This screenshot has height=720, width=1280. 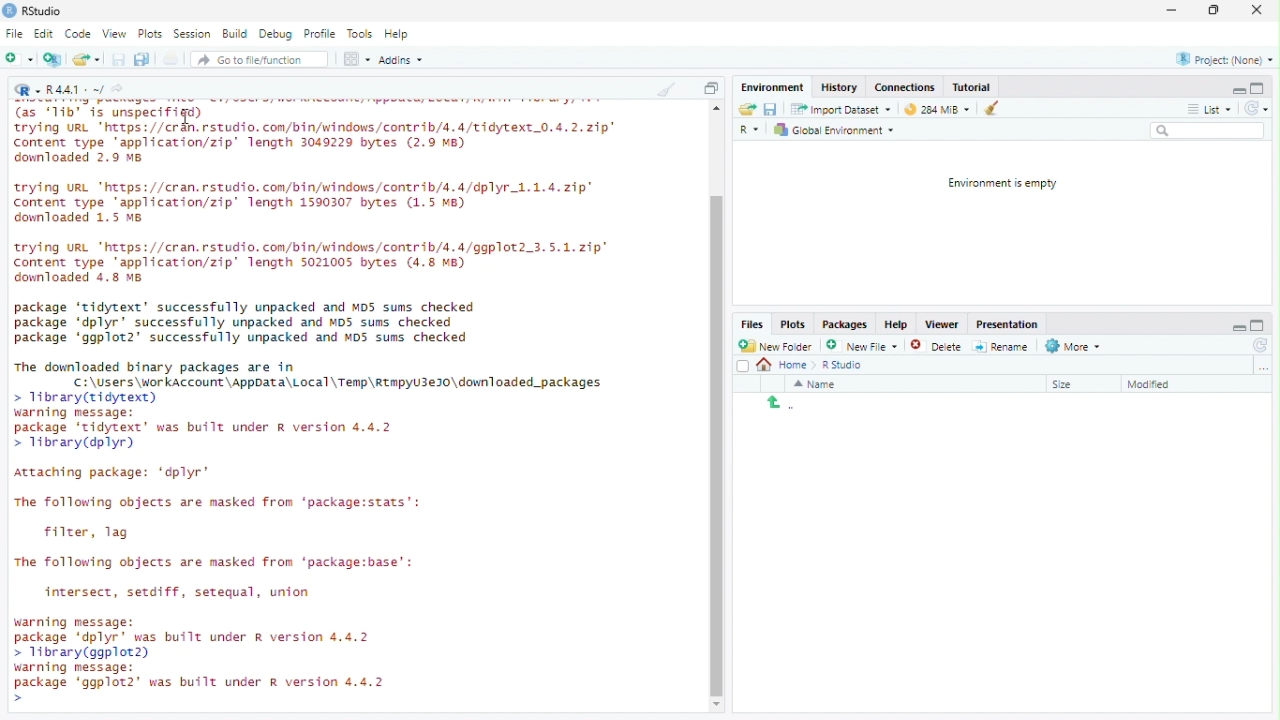 I want to click on Close, so click(x=1256, y=11).